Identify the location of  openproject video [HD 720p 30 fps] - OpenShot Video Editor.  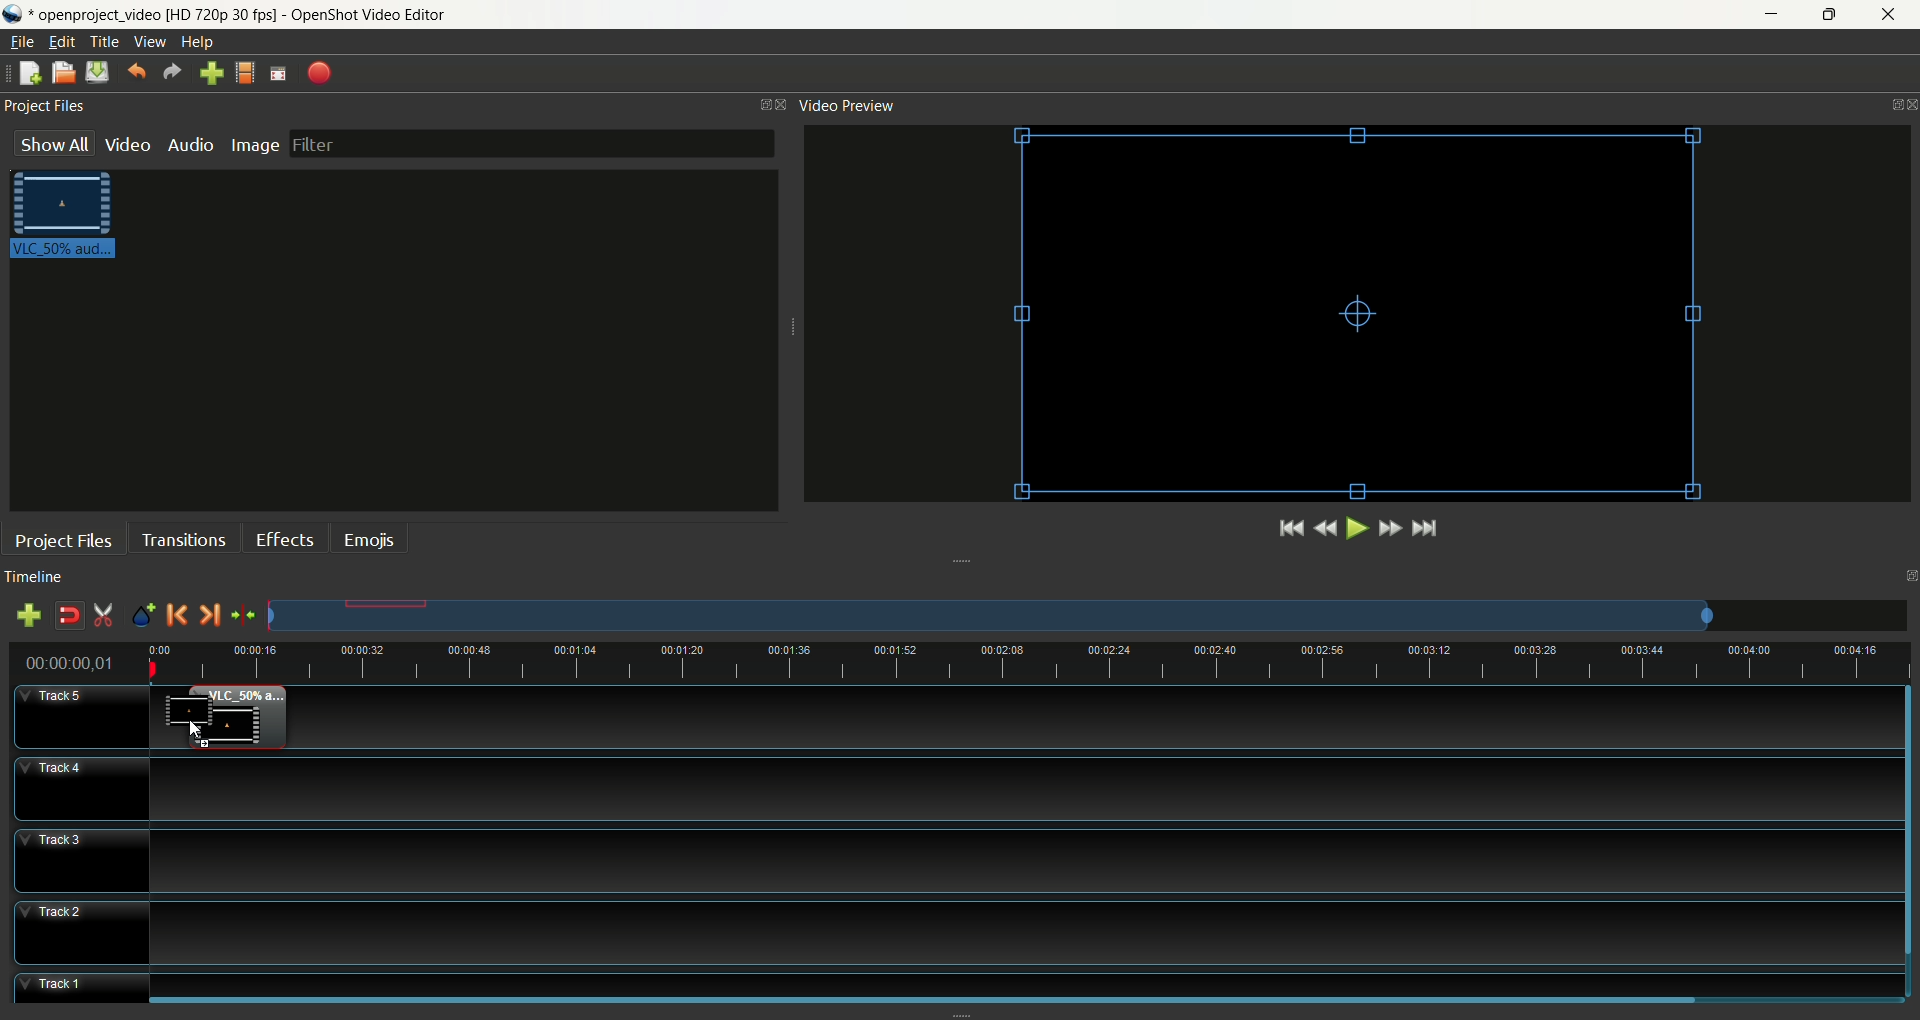
(240, 14).